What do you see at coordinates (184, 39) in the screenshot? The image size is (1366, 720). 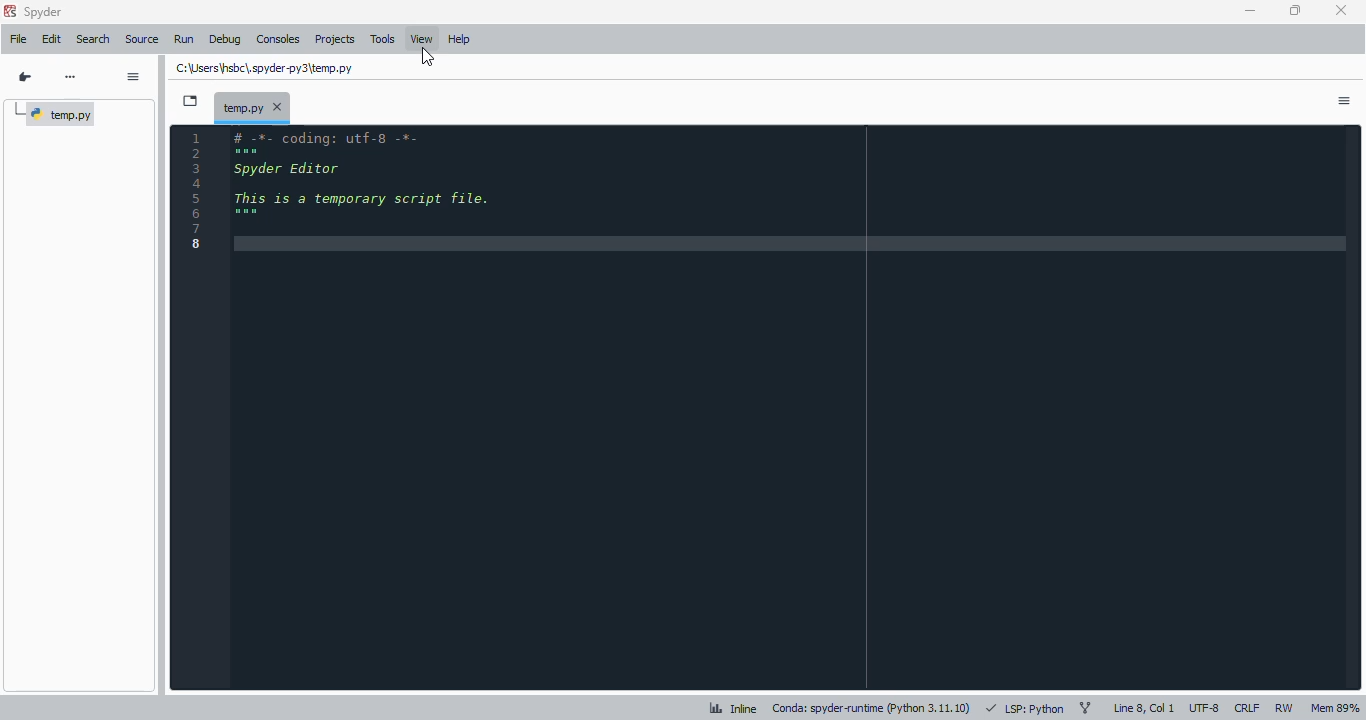 I see `run` at bounding box center [184, 39].